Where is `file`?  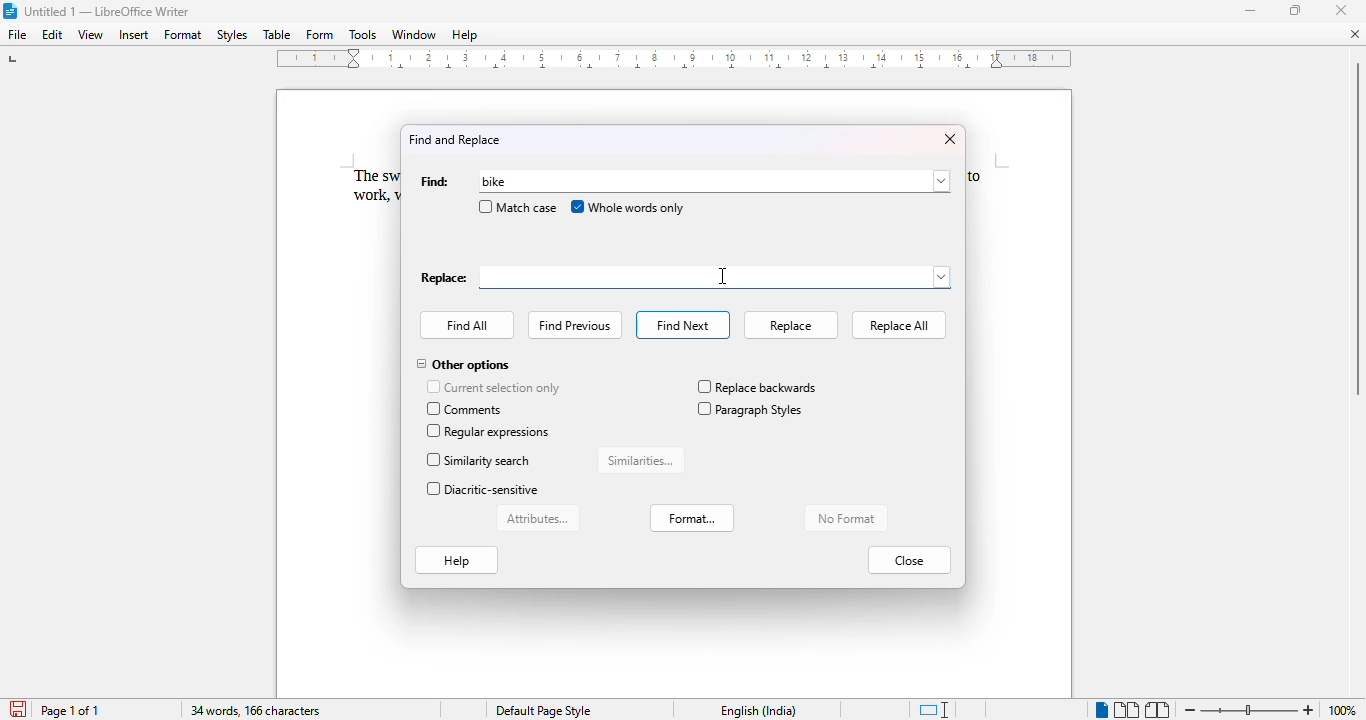 file is located at coordinates (18, 34).